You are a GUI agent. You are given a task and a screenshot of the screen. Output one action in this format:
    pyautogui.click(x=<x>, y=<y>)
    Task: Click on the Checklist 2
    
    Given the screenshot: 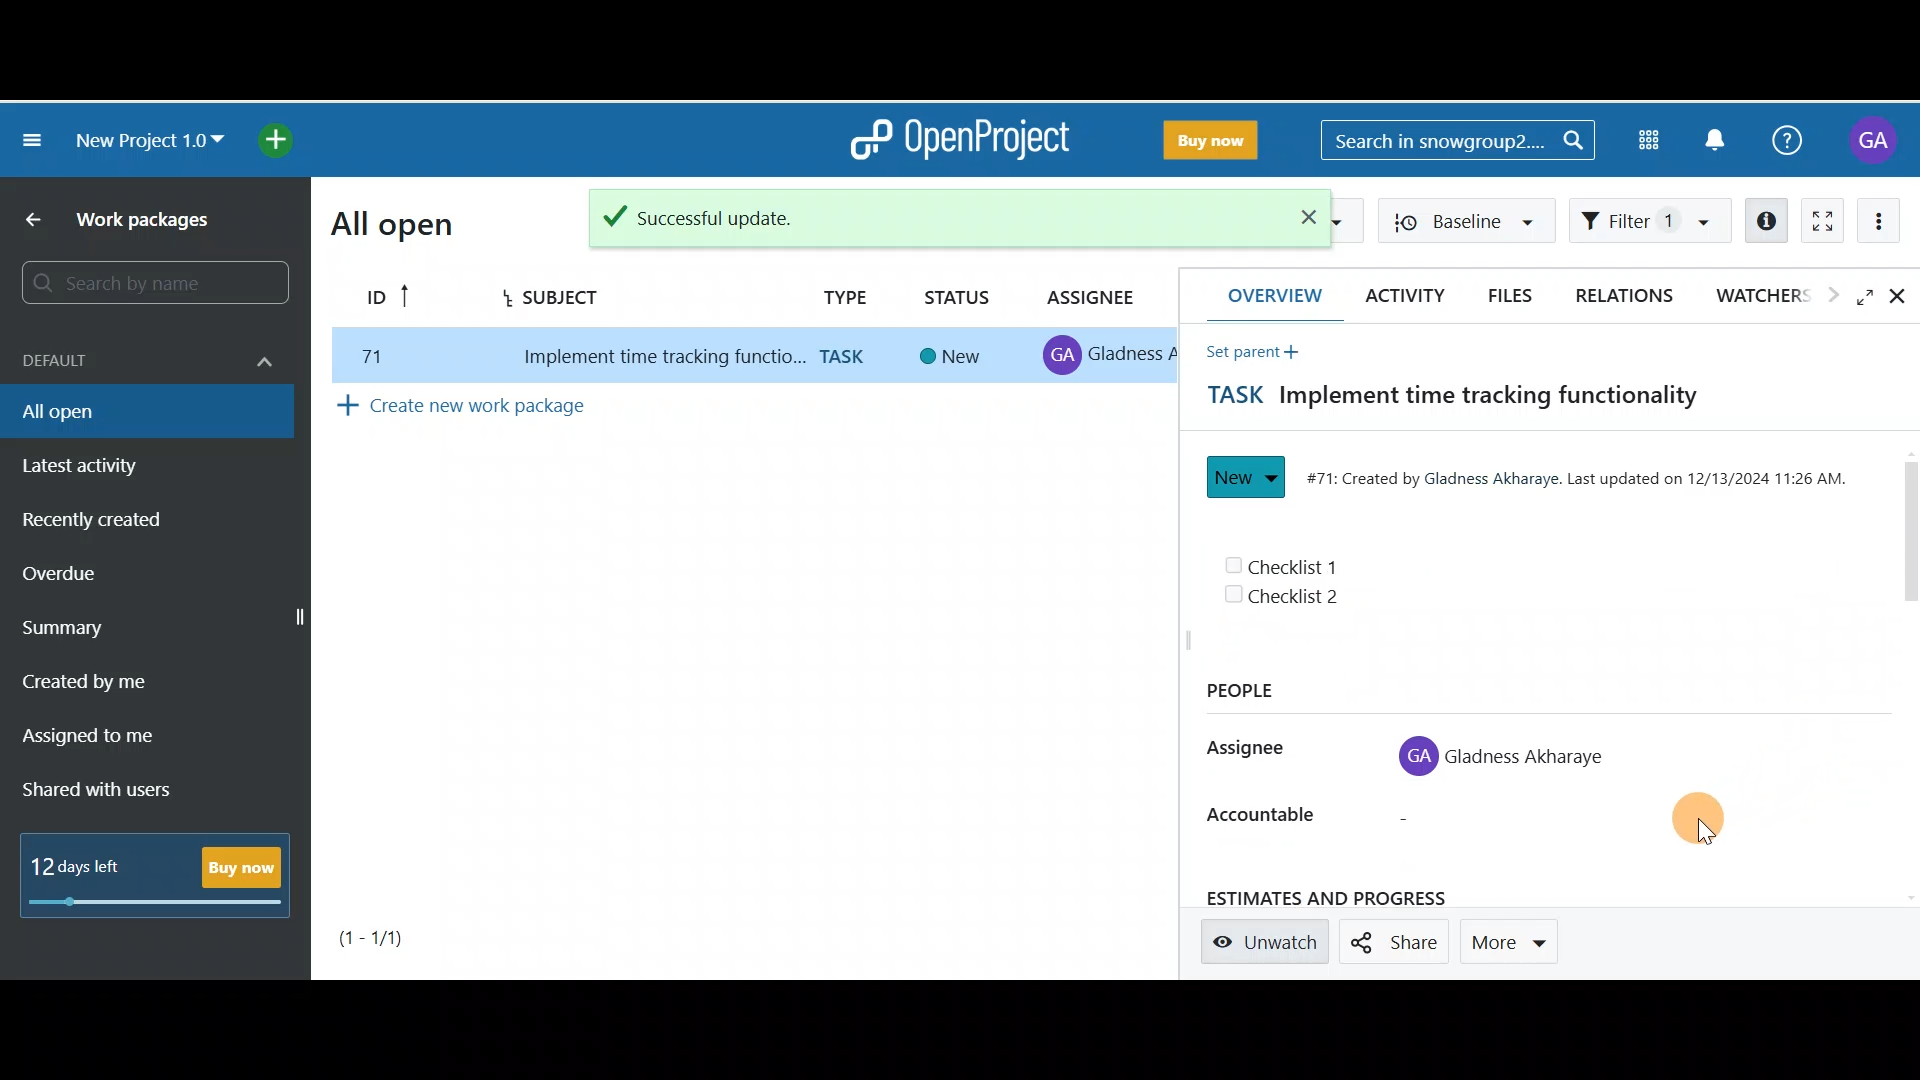 What is the action you would take?
    pyautogui.click(x=1305, y=597)
    